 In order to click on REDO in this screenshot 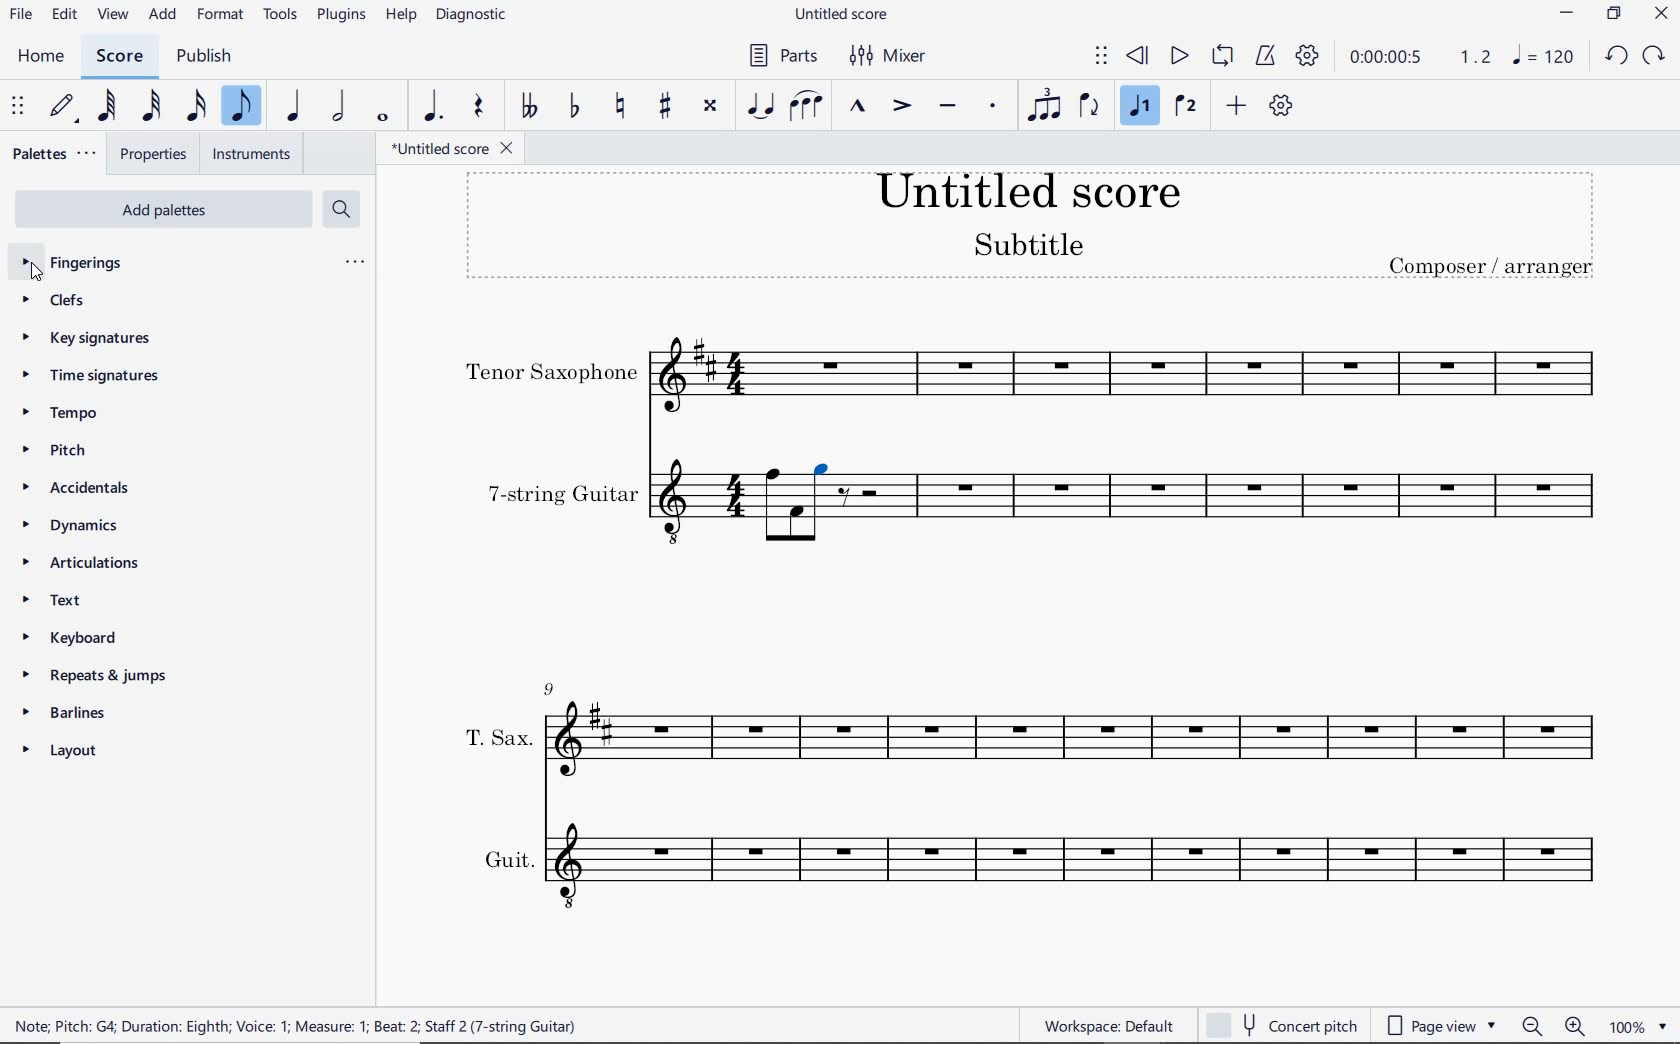, I will do `click(1653, 55)`.